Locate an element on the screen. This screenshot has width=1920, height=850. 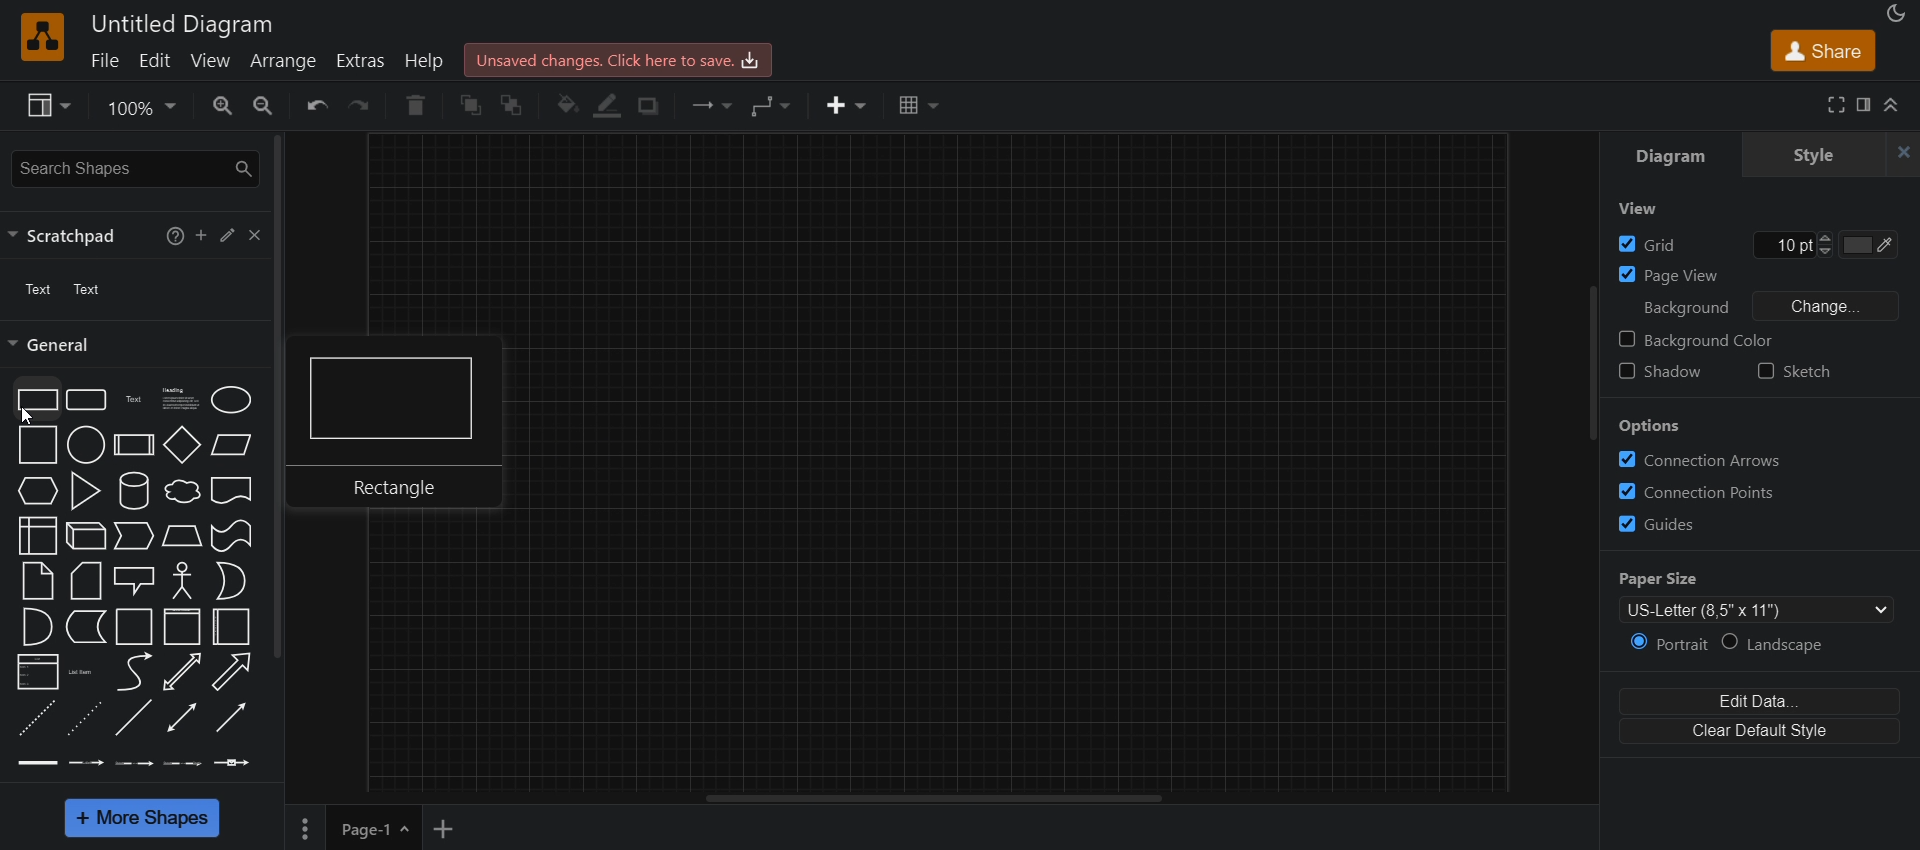
fullscreen is located at coordinates (1833, 104).